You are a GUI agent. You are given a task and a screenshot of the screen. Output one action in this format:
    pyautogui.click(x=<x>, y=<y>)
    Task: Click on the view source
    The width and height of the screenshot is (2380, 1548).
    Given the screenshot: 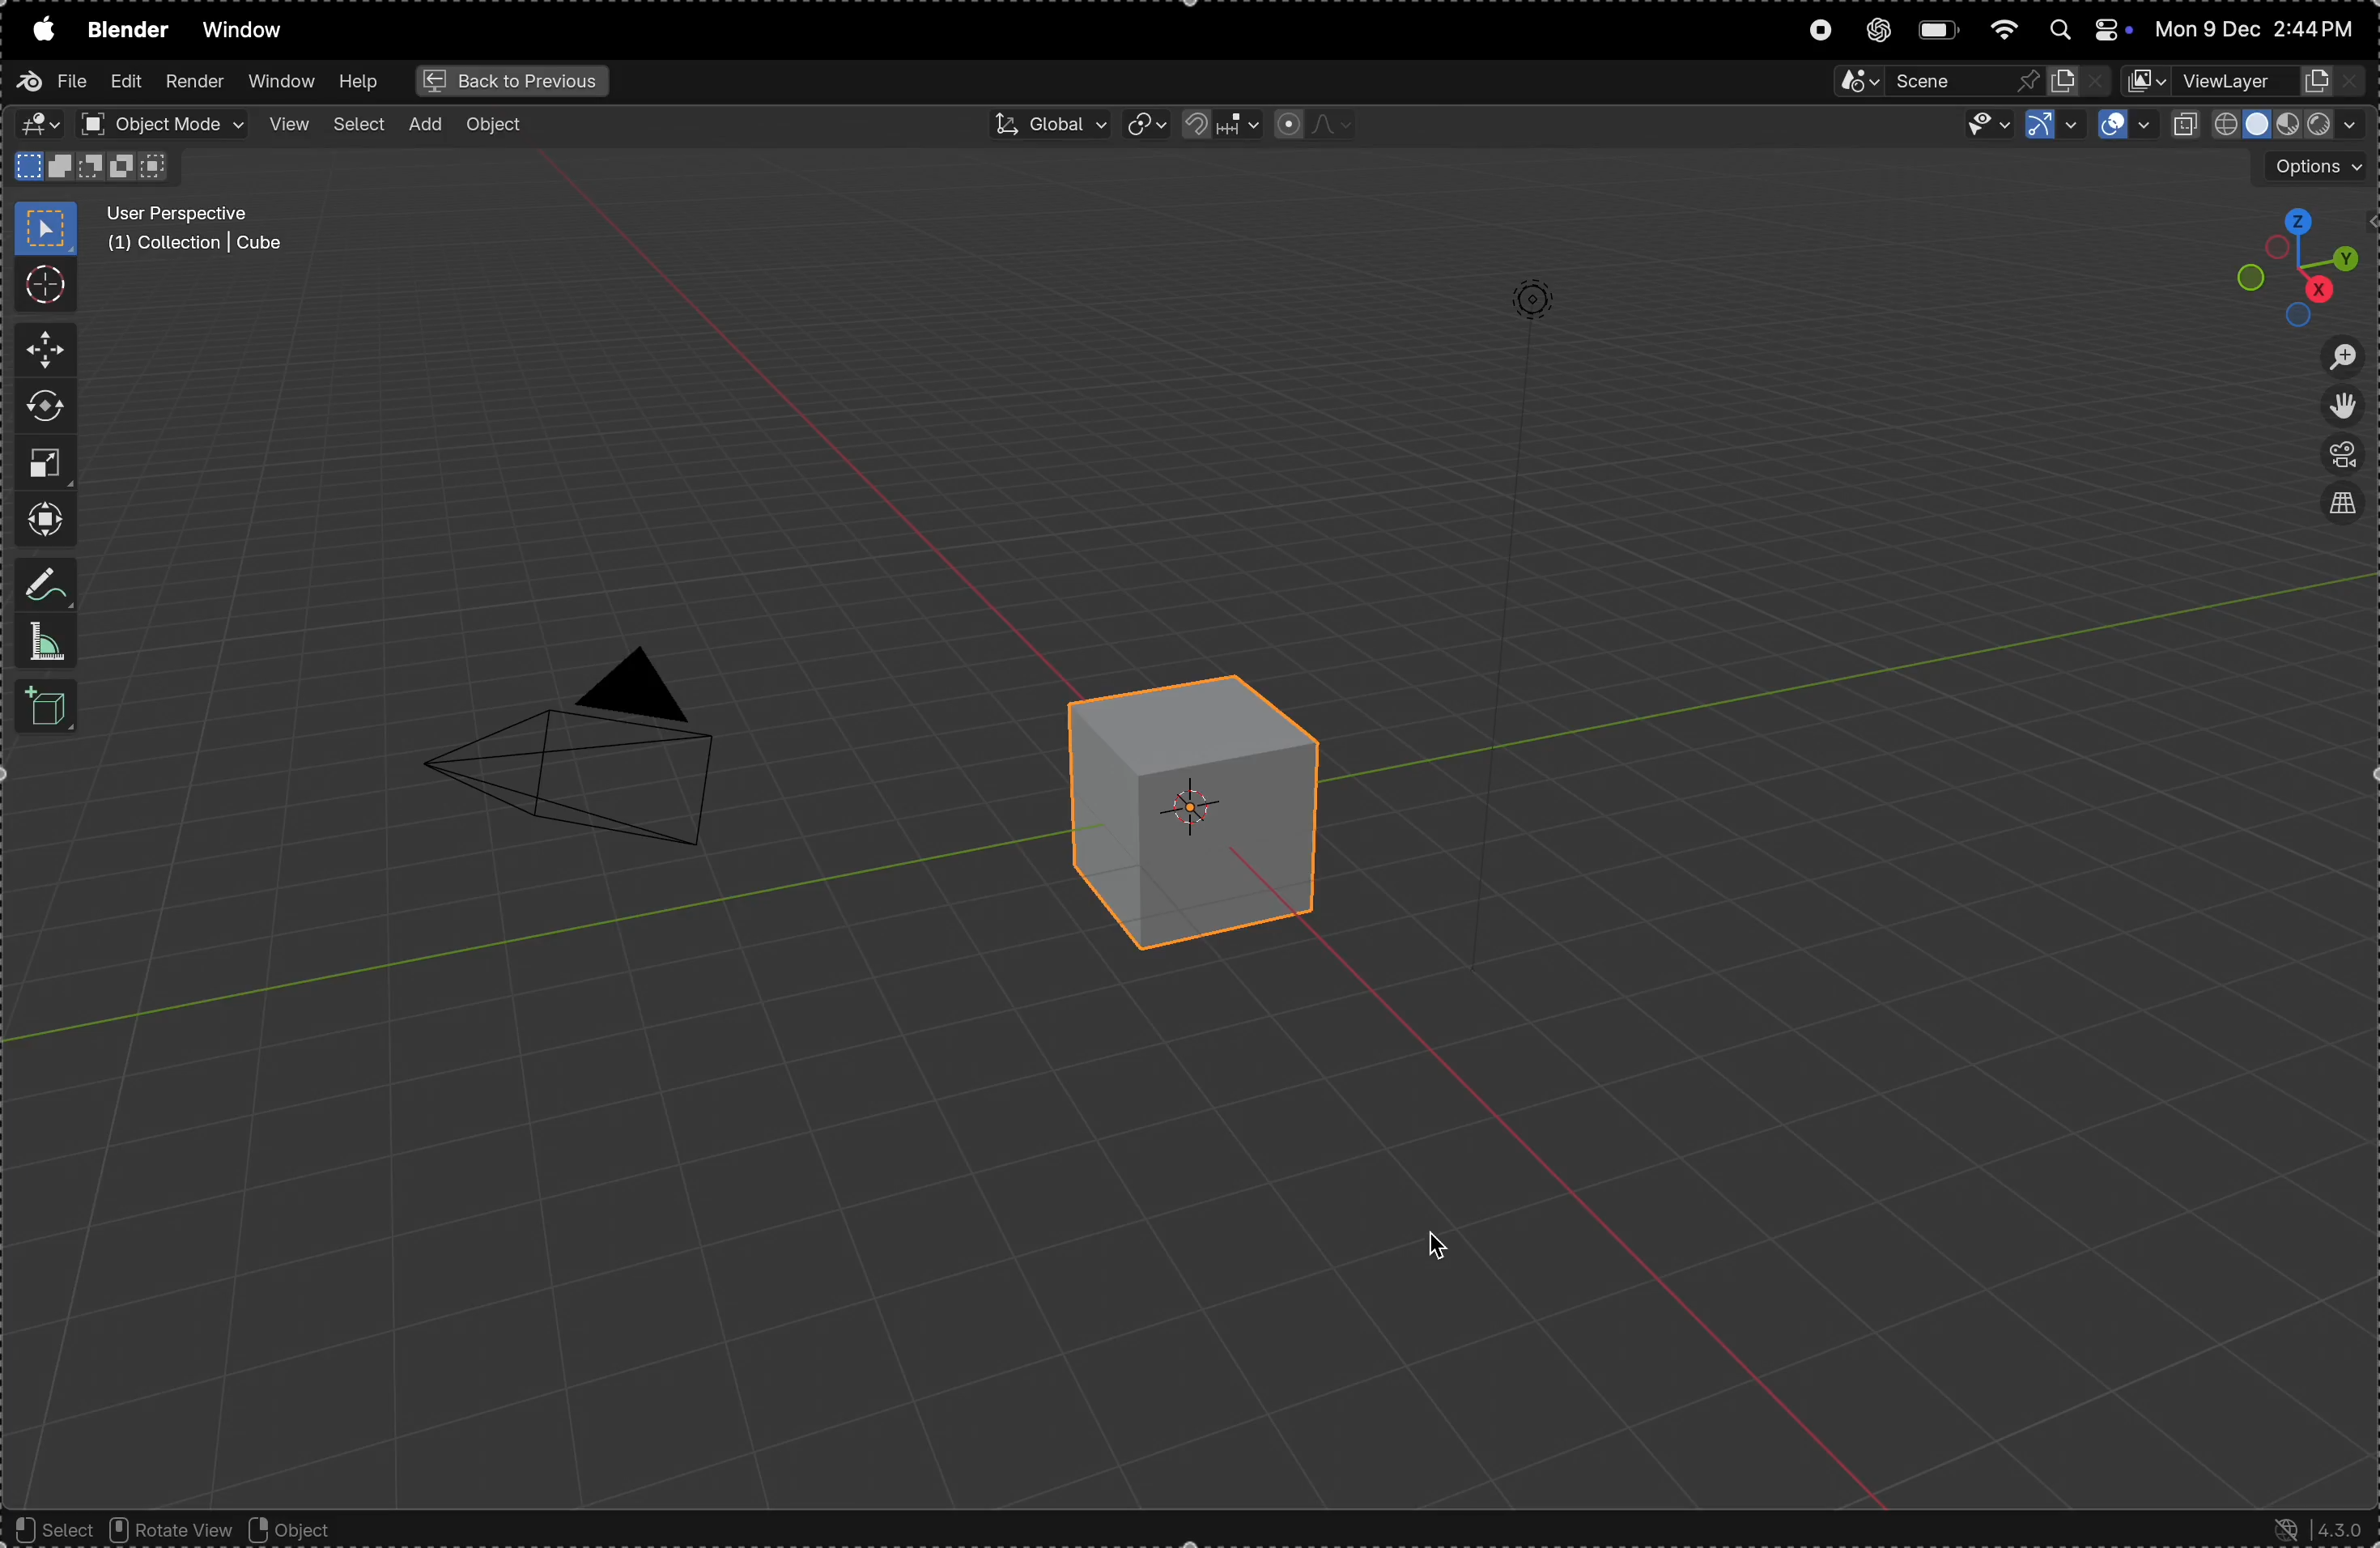 What is the action you would take?
    pyautogui.click(x=2346, y=506)
    